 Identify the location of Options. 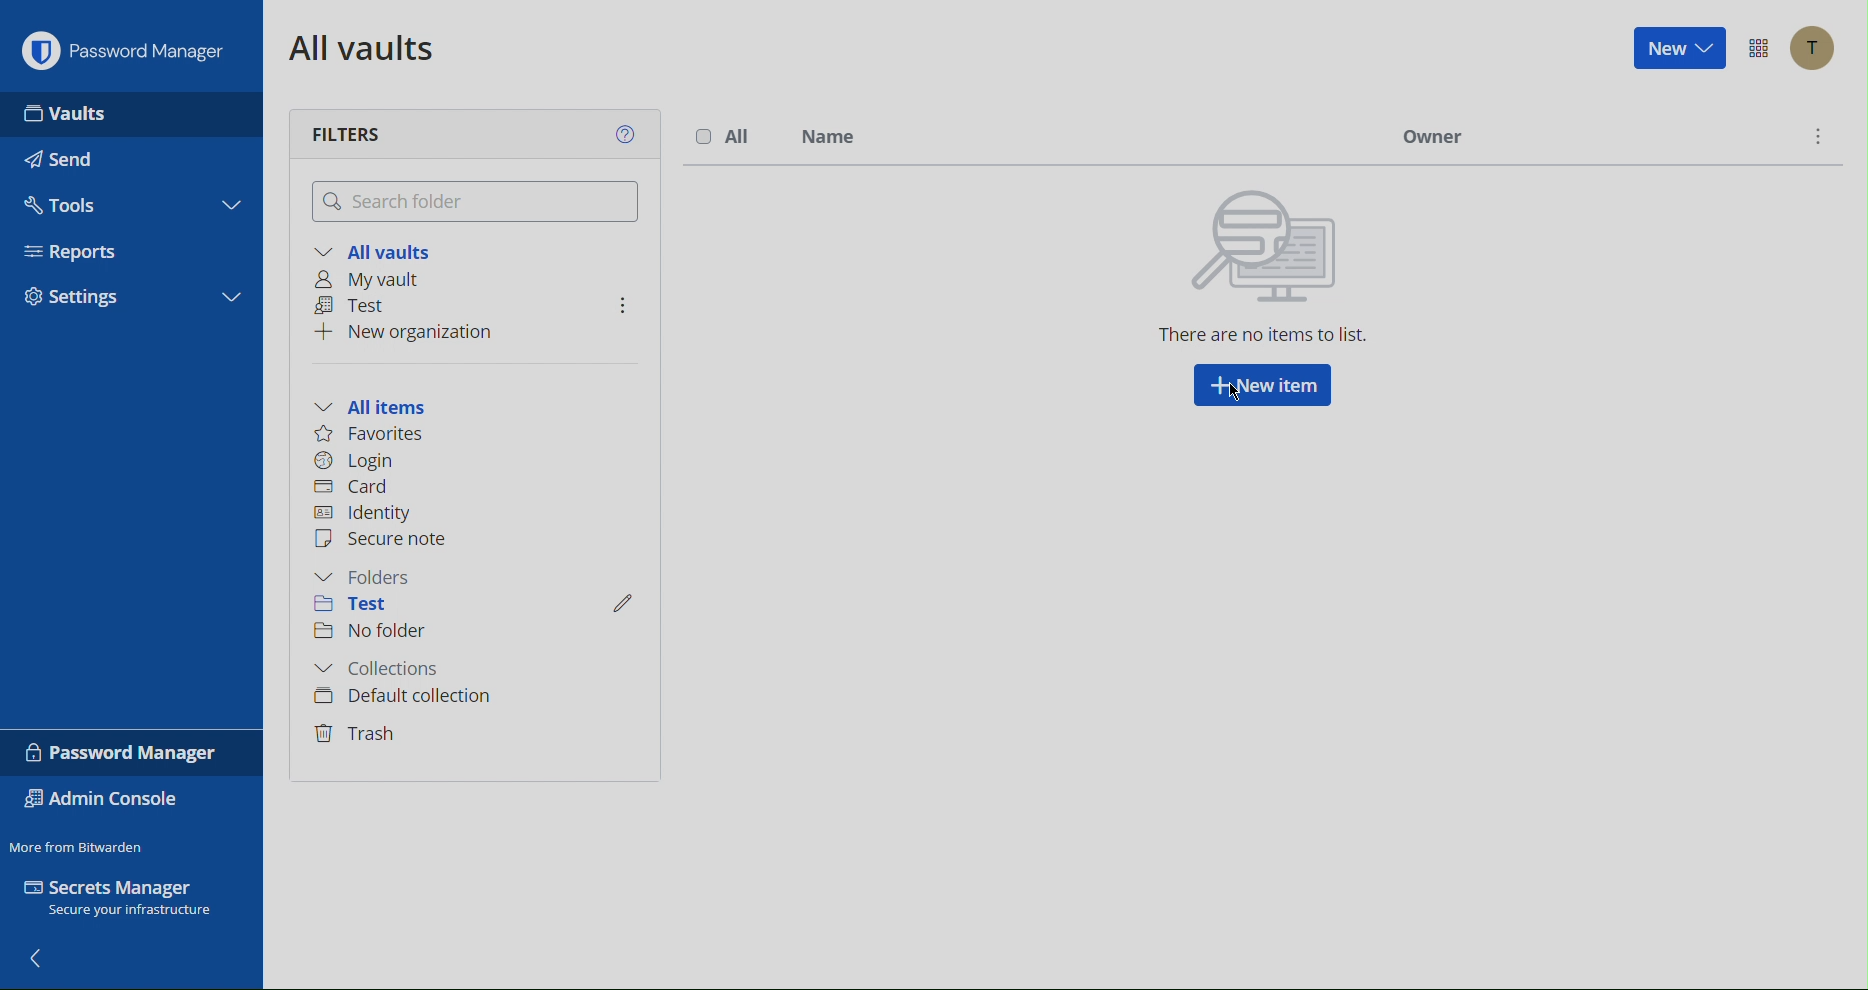
(1756, 46).